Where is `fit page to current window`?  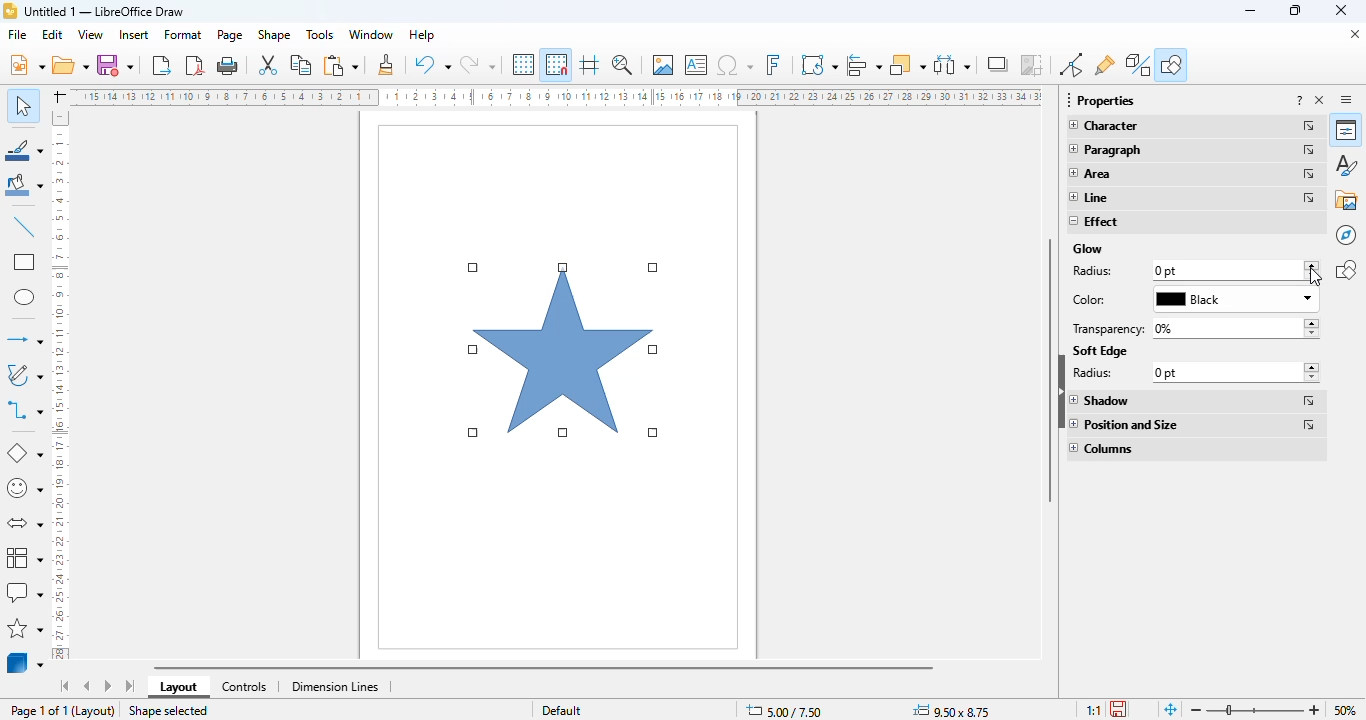
fit page to current window is located at coordinates (1171, 709).